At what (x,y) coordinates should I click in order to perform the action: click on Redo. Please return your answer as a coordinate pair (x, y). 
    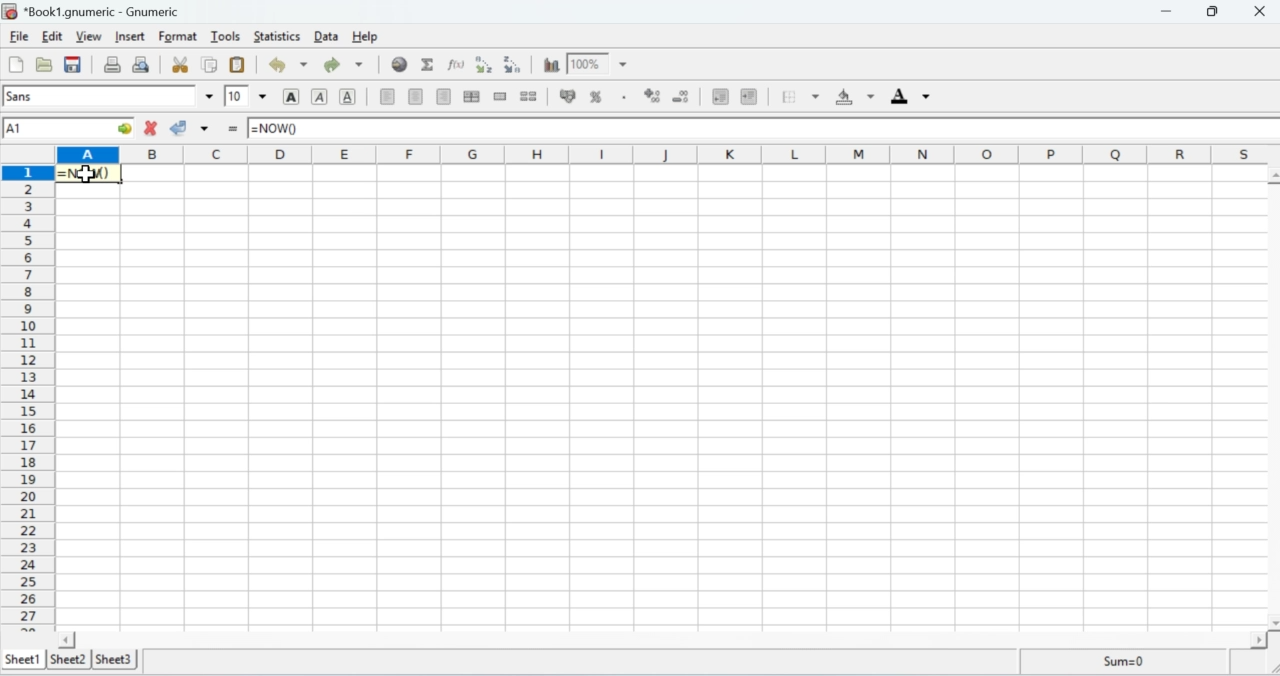
    Looking at the image, I should click on (342, 64).